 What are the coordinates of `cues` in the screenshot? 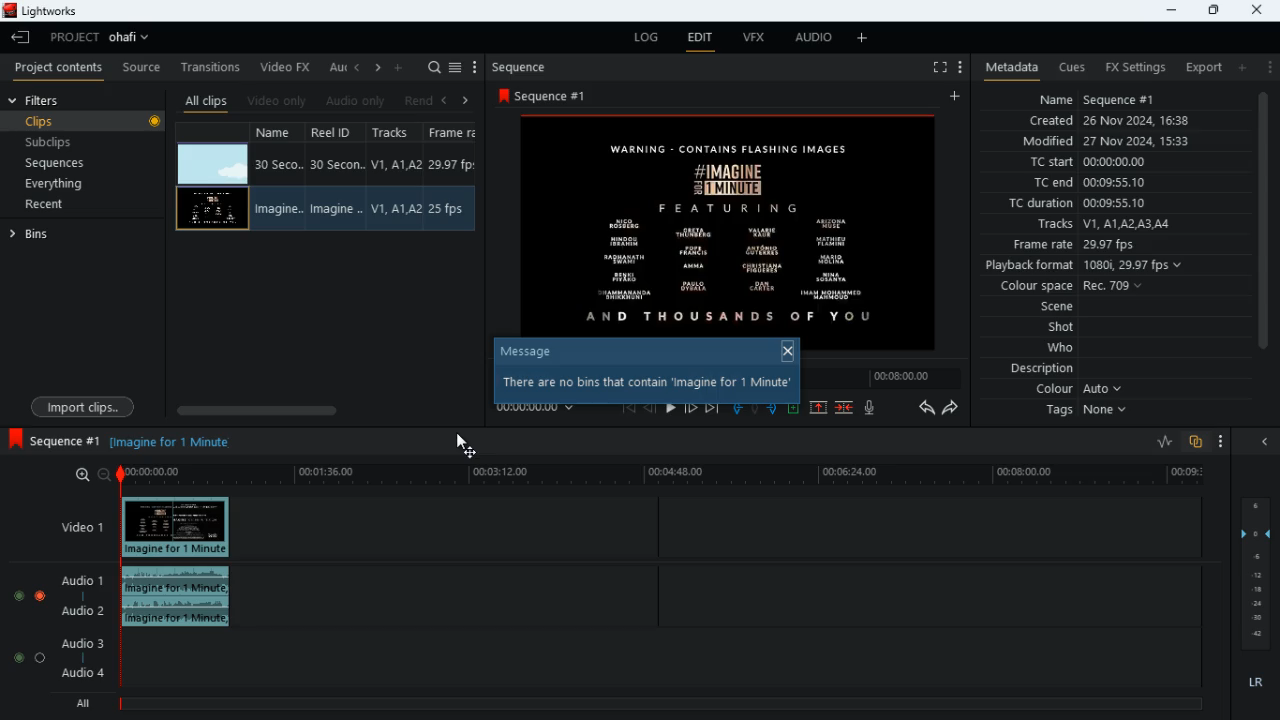 It's located at (1073, 68).